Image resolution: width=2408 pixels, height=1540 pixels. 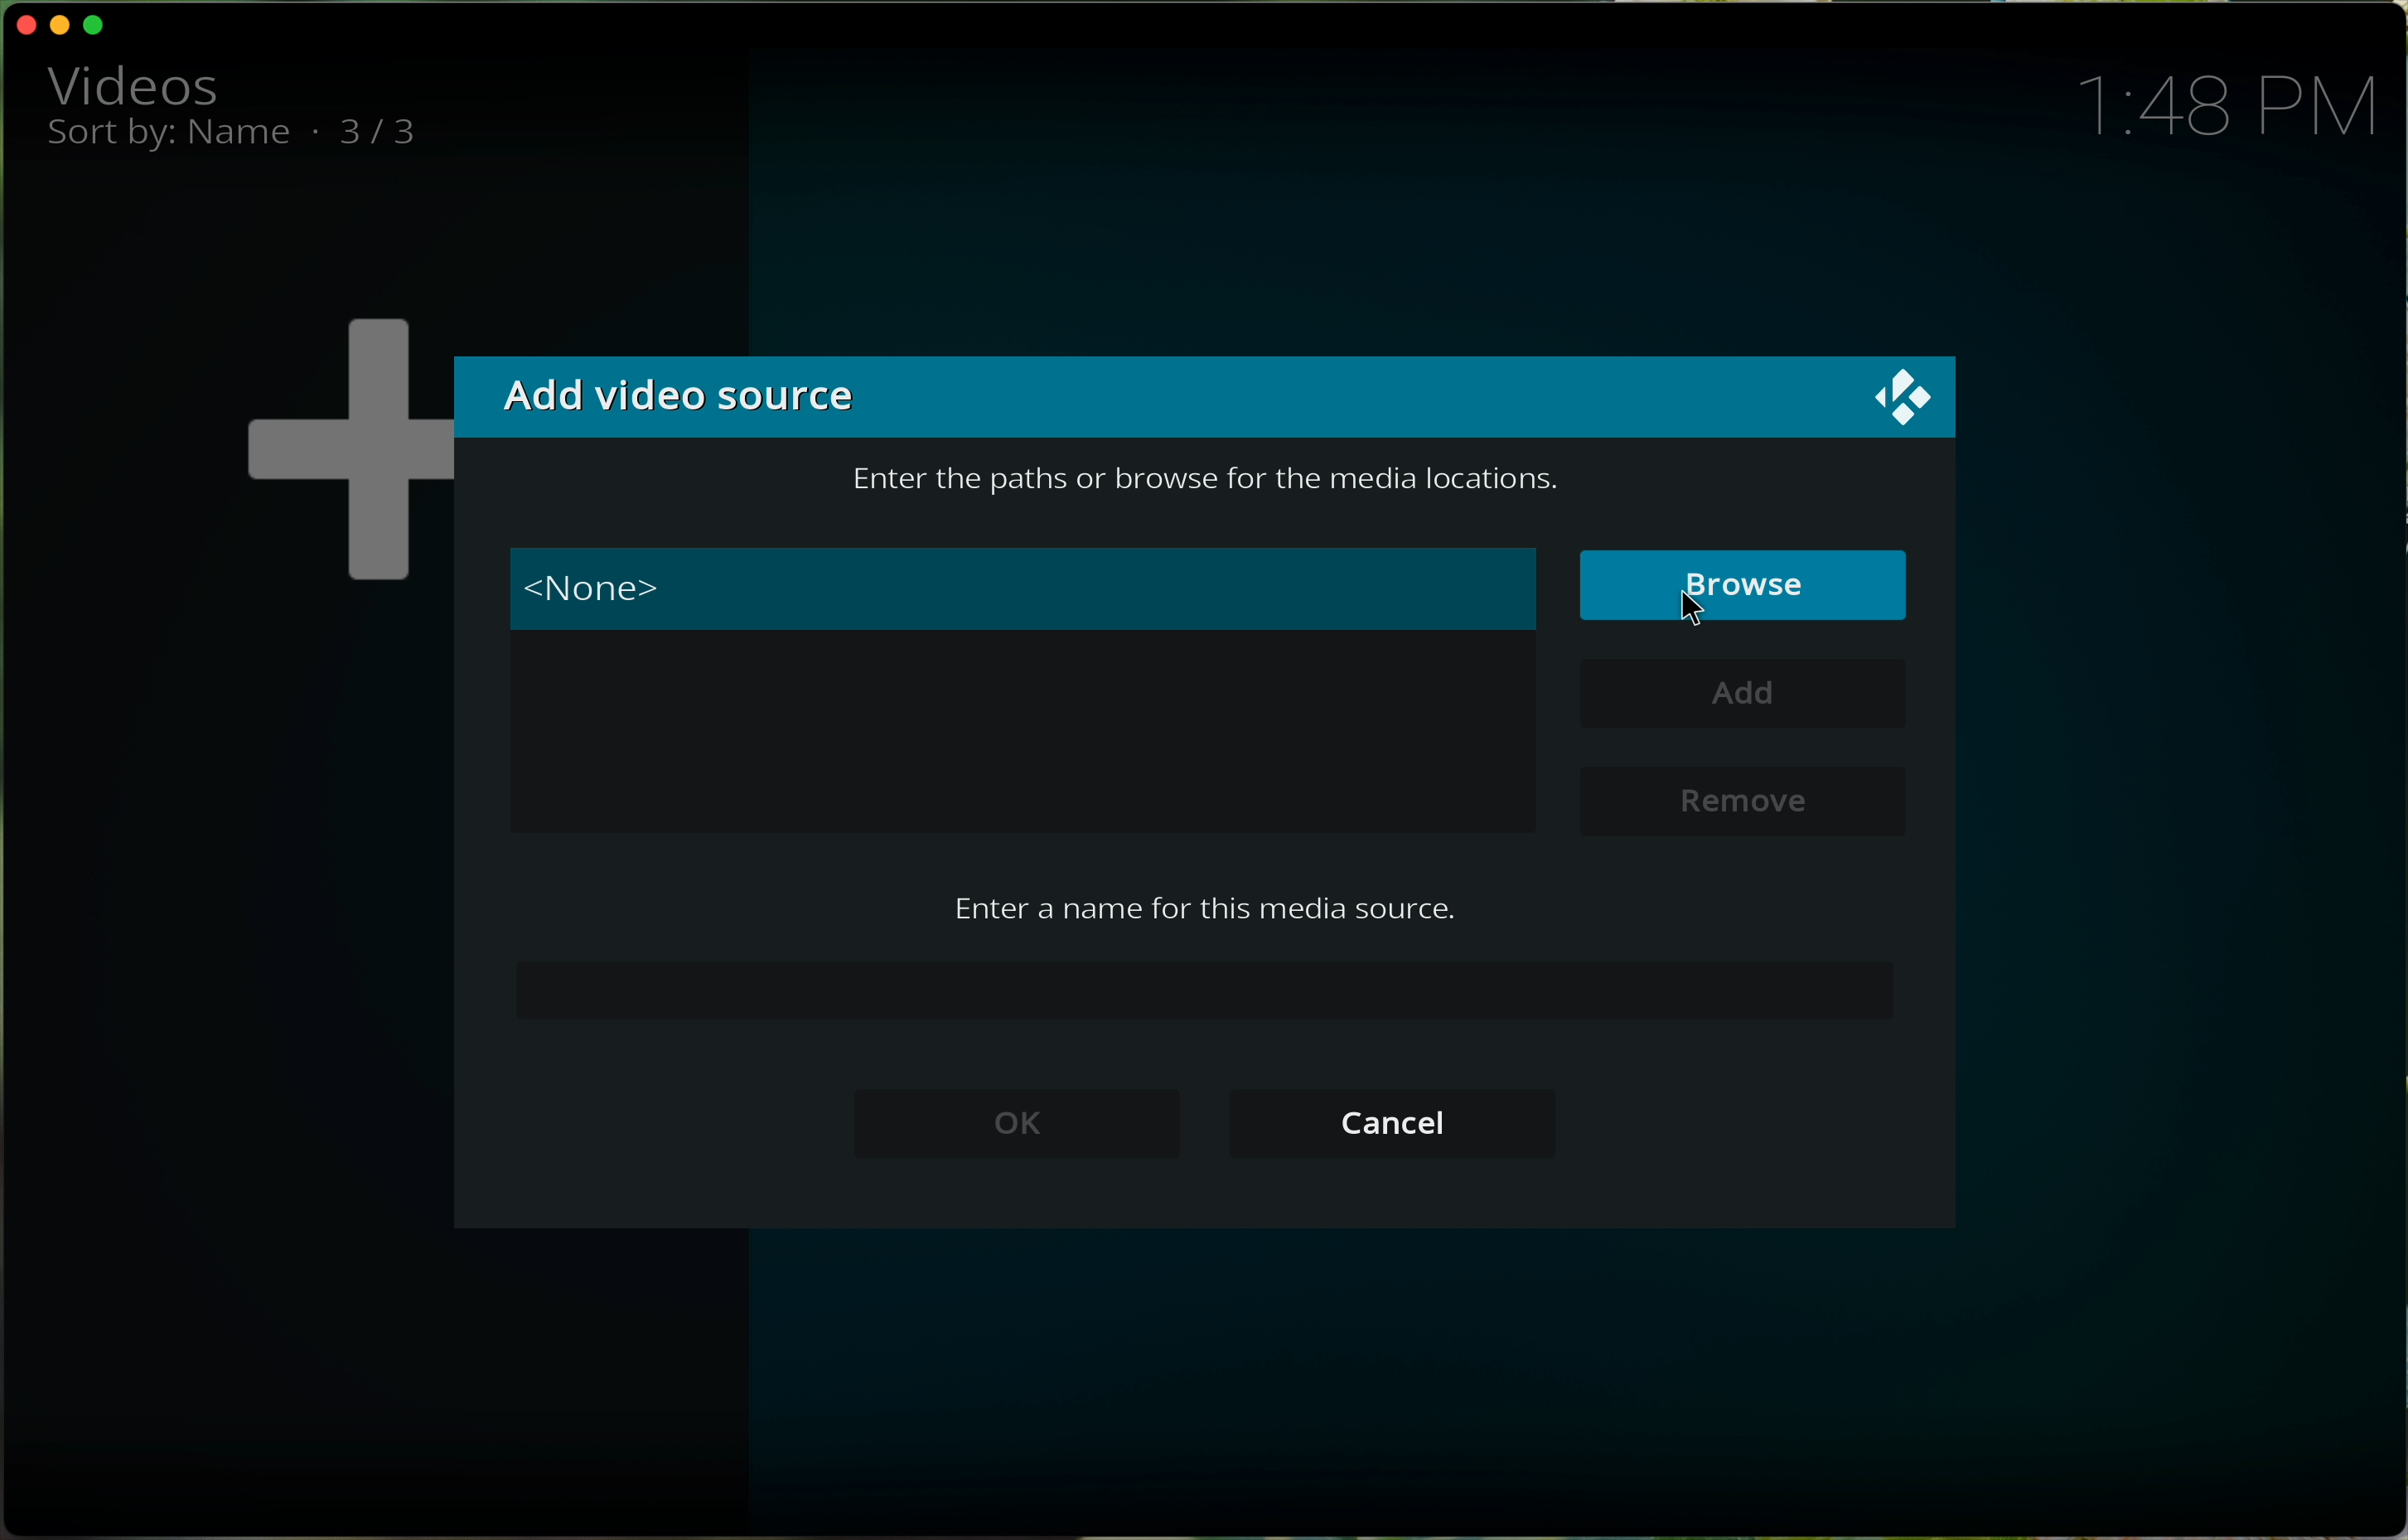 I want to click on enter the paths or browse for the media locations, so click(x=1207, y=483).